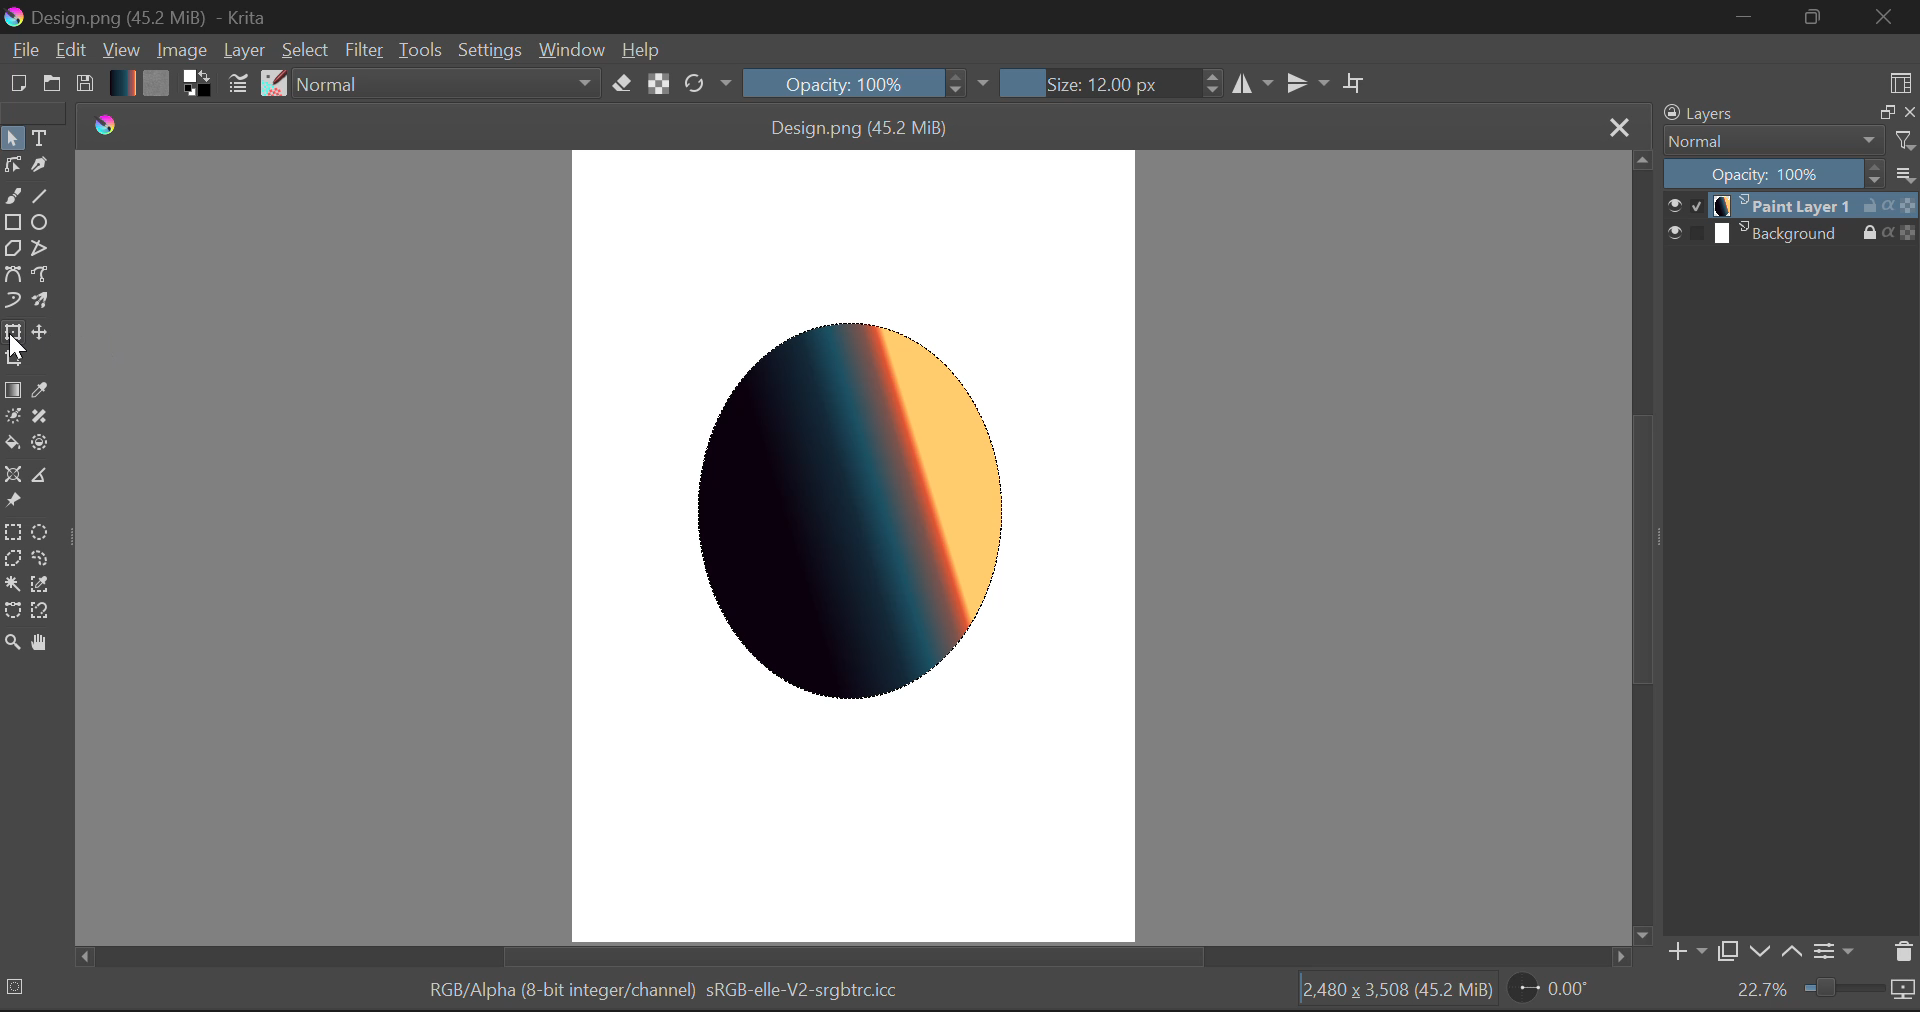  I want to click on Copy Layer, so click(1726, 951).